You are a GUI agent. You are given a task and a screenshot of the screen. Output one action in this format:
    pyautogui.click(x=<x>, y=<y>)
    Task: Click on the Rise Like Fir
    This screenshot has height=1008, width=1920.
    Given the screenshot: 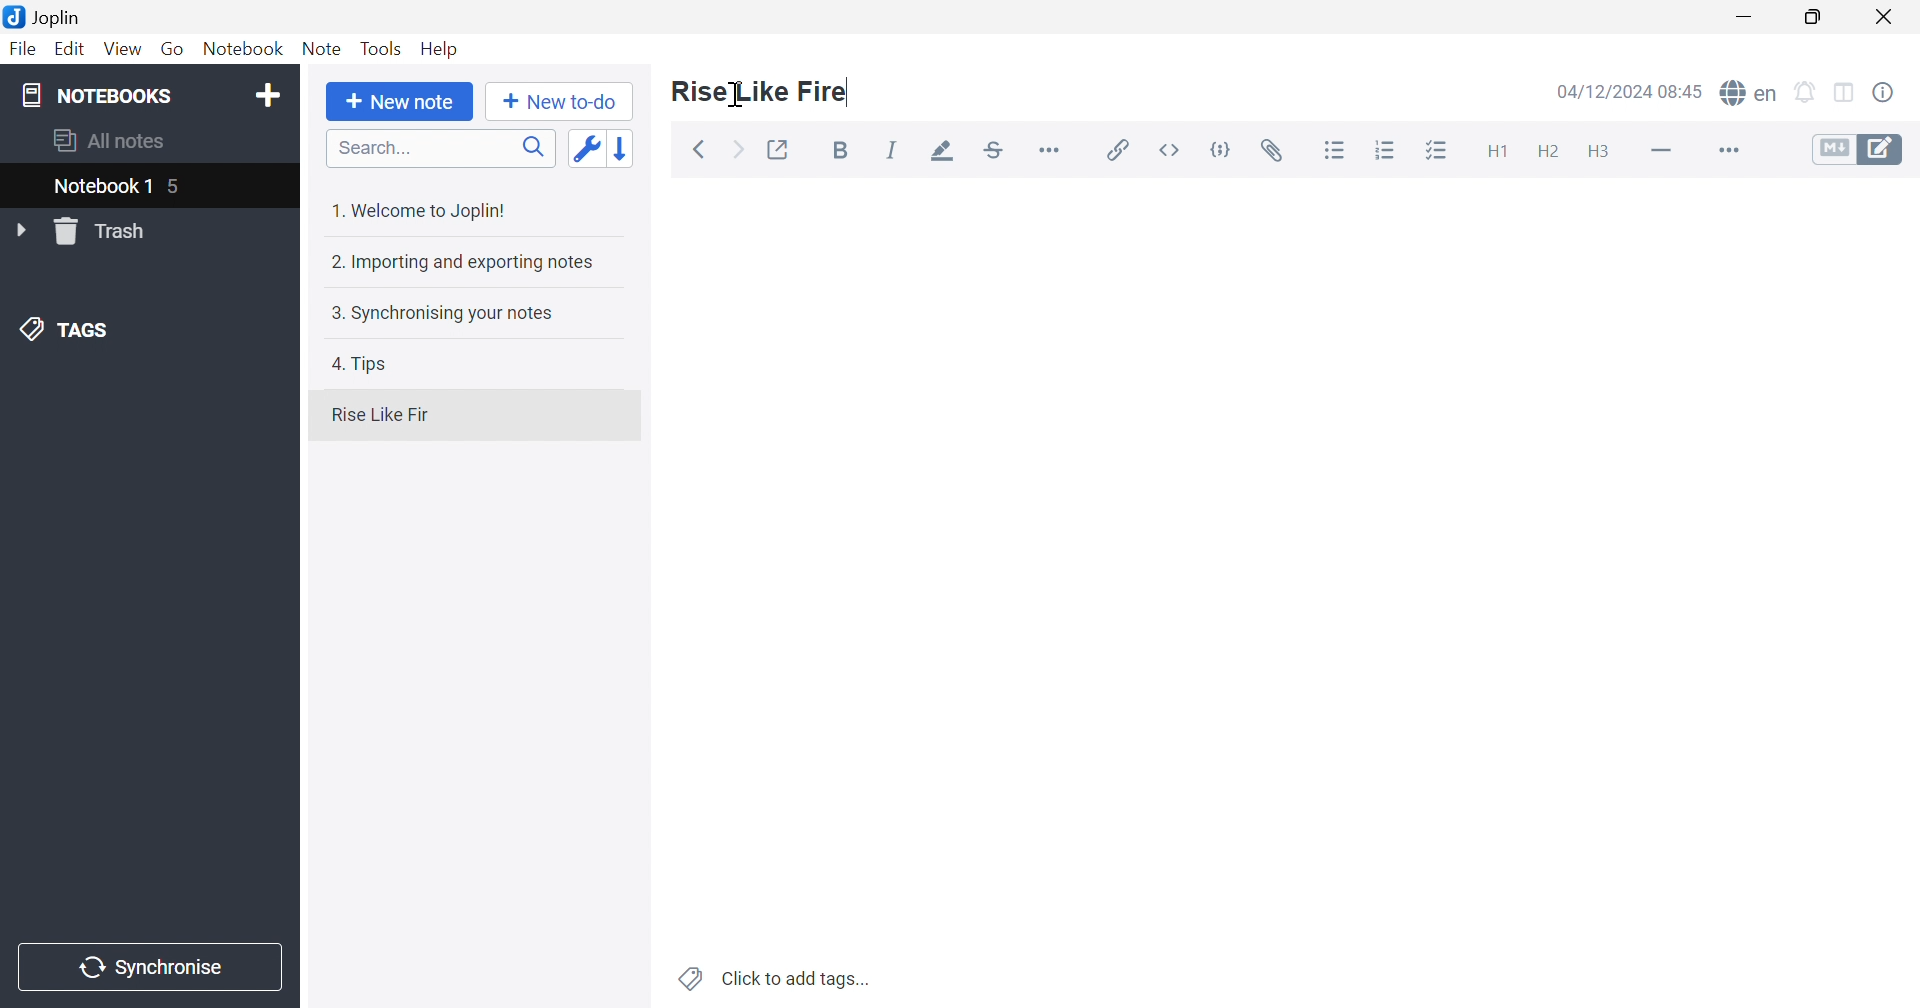 What is the action you would take?
    pyautogui.click(x=385, y=416)
    